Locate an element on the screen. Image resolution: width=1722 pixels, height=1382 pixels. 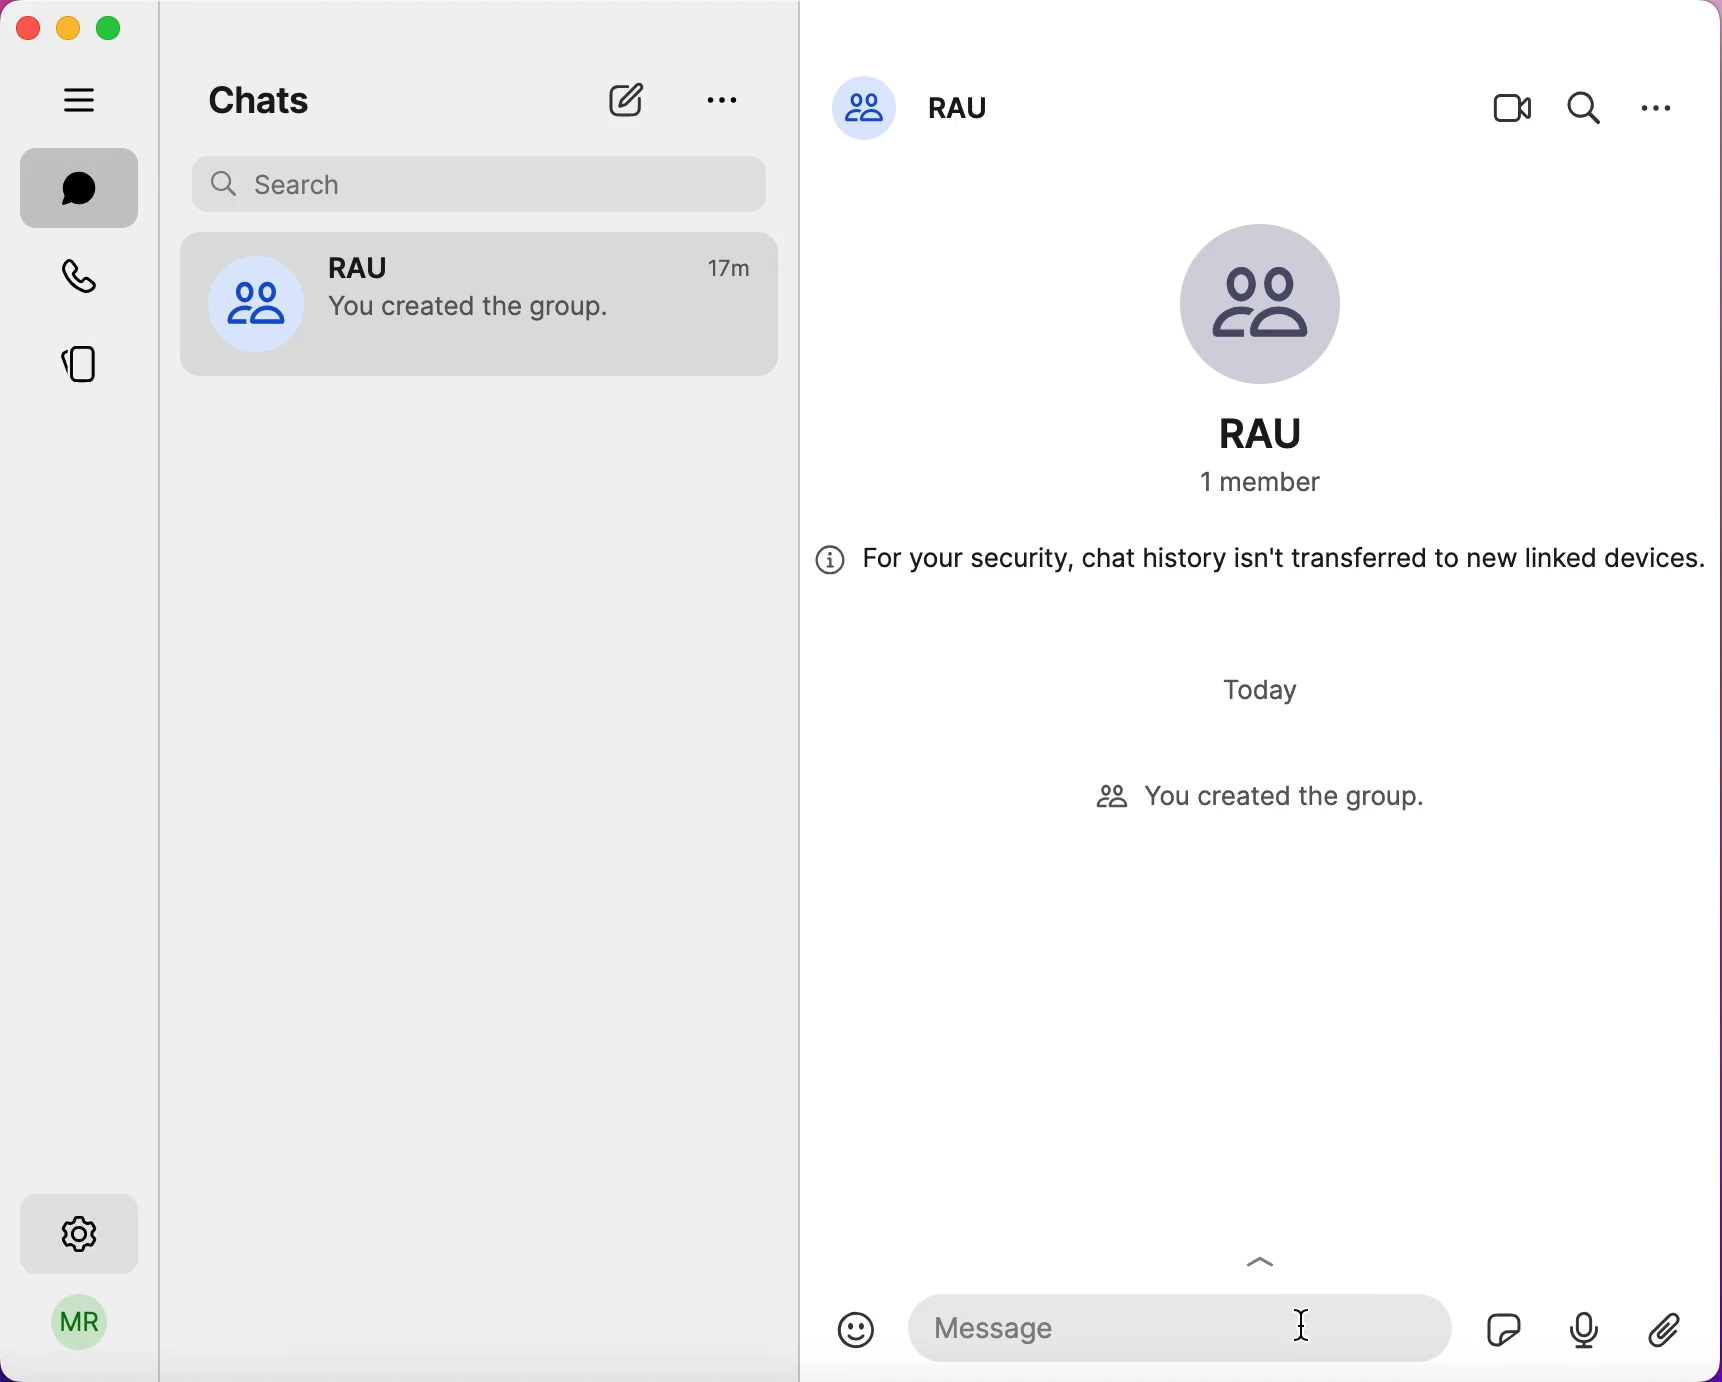
hide bar is located at coordinates (84, 102).